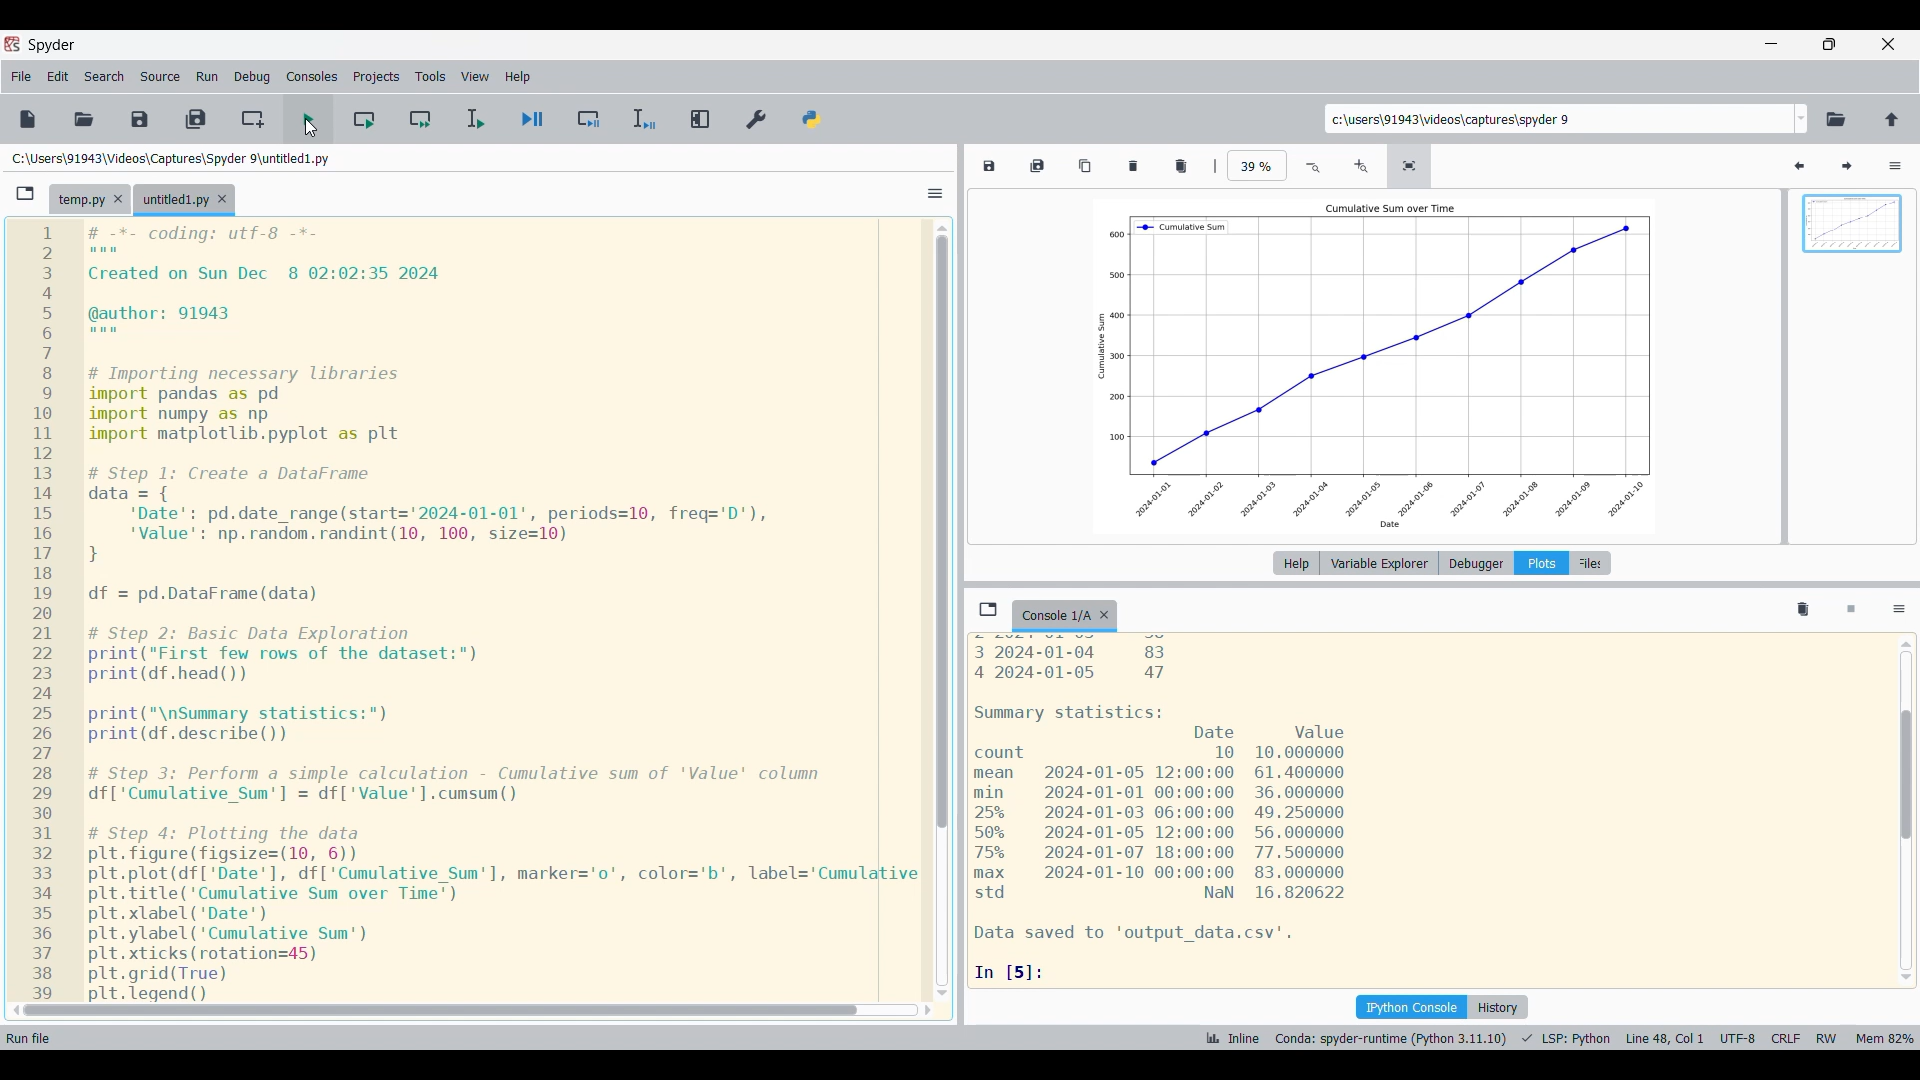 This screenshot has height=1080, width=1920. Describe the element at coordinates (118, 199) in the screenshot. I see `Close` at that location.